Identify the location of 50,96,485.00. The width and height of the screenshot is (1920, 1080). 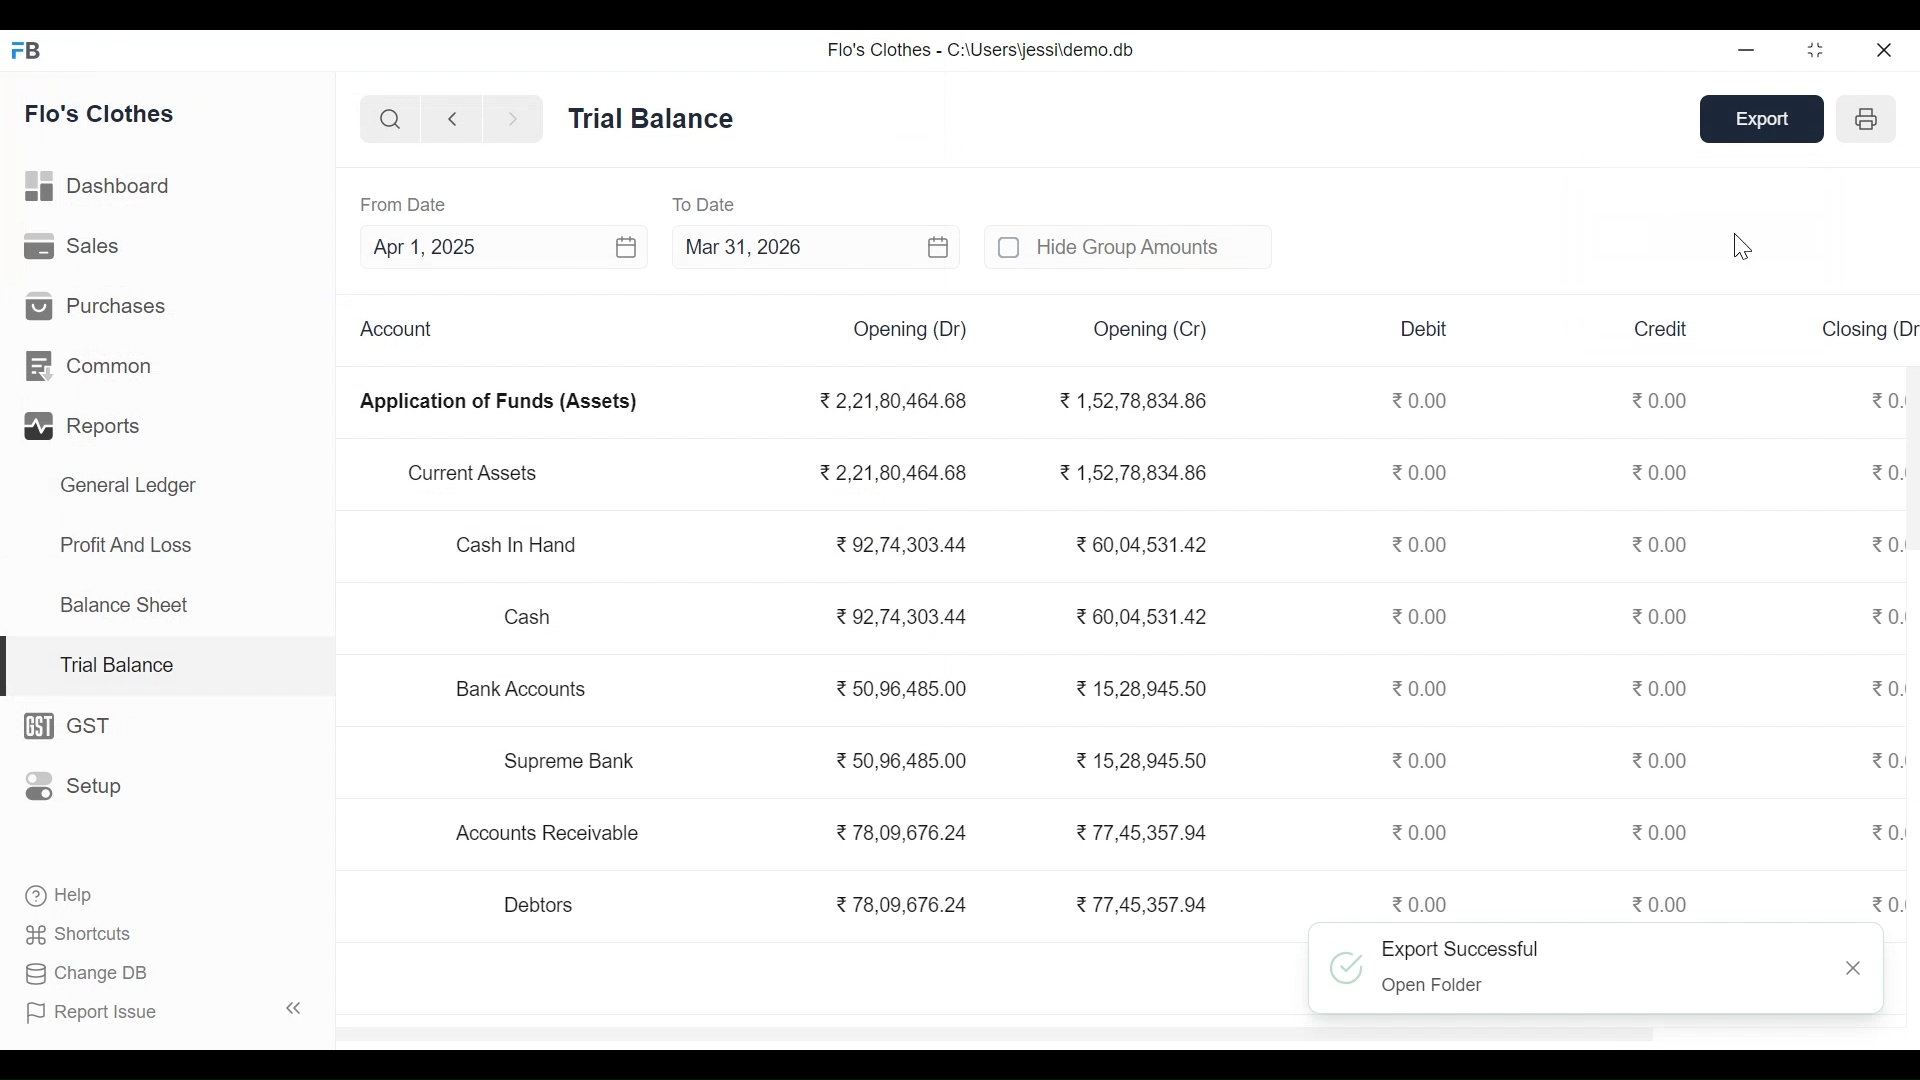
(900, 759).